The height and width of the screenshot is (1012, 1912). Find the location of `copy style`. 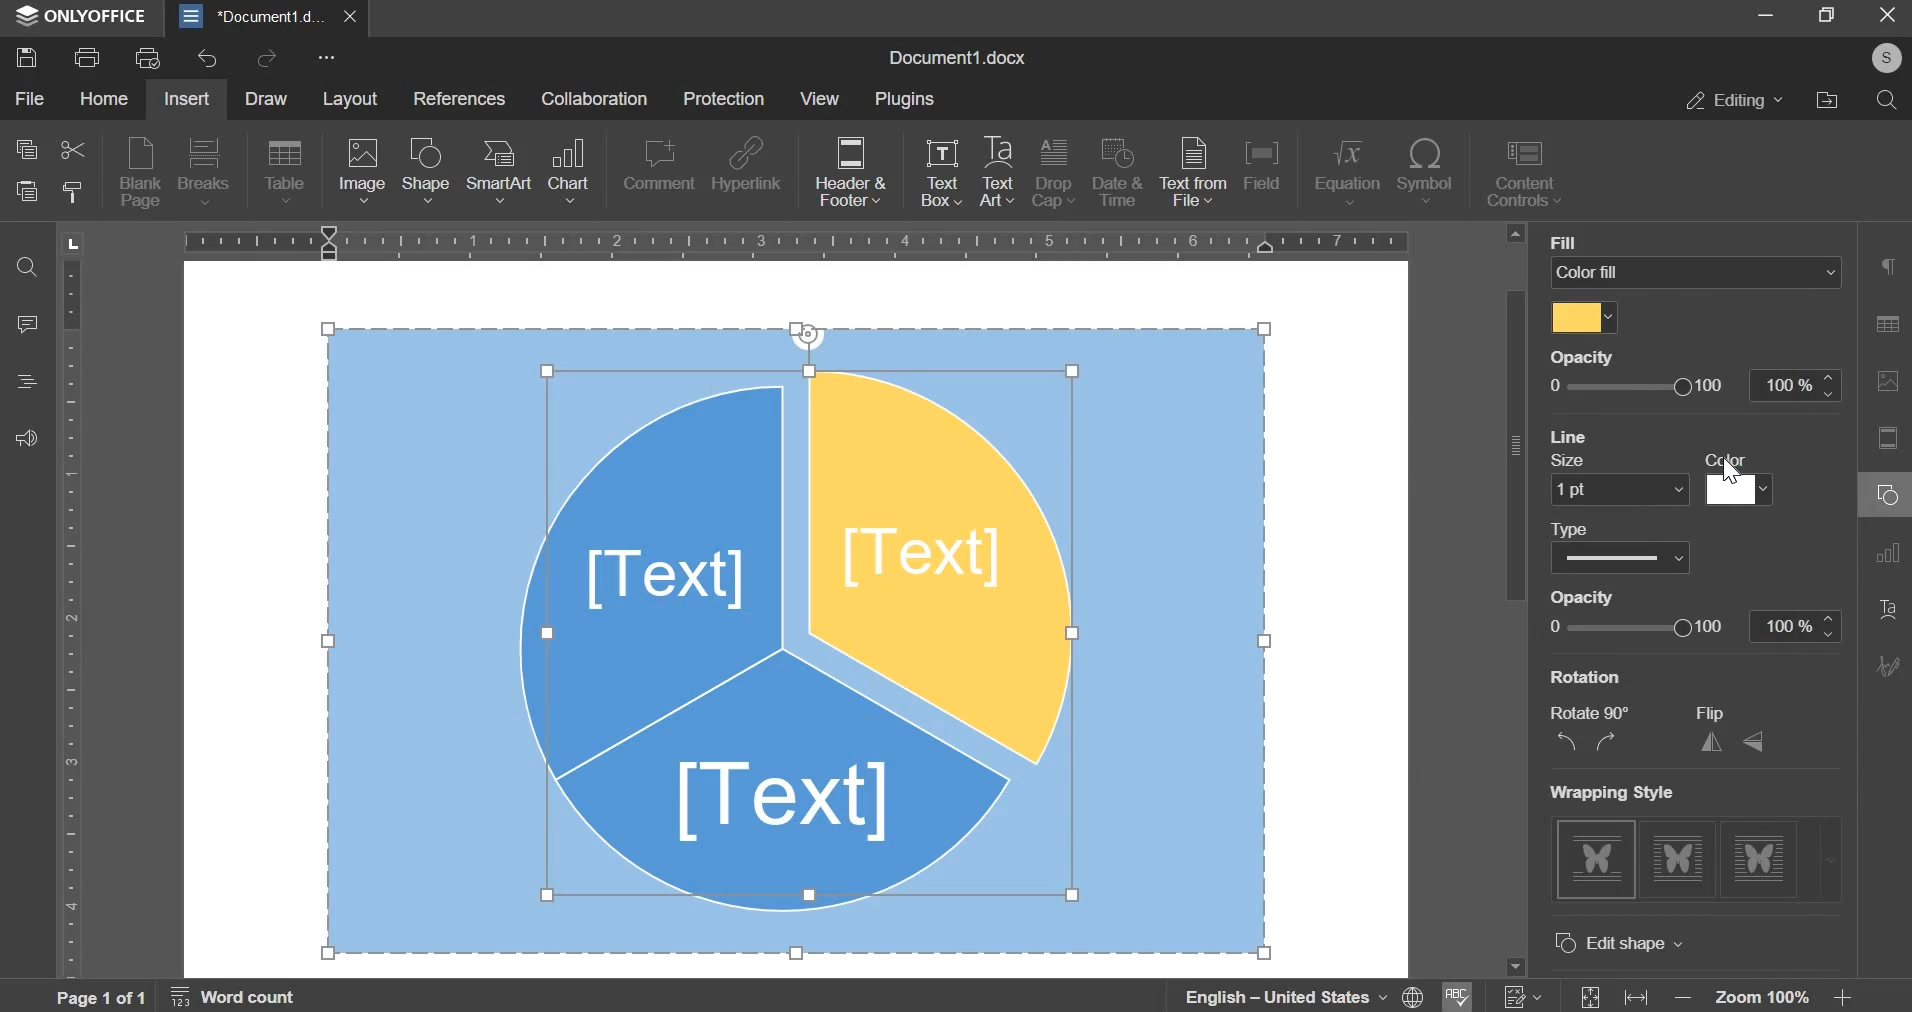

copy style is located at coordinates (76, 197).